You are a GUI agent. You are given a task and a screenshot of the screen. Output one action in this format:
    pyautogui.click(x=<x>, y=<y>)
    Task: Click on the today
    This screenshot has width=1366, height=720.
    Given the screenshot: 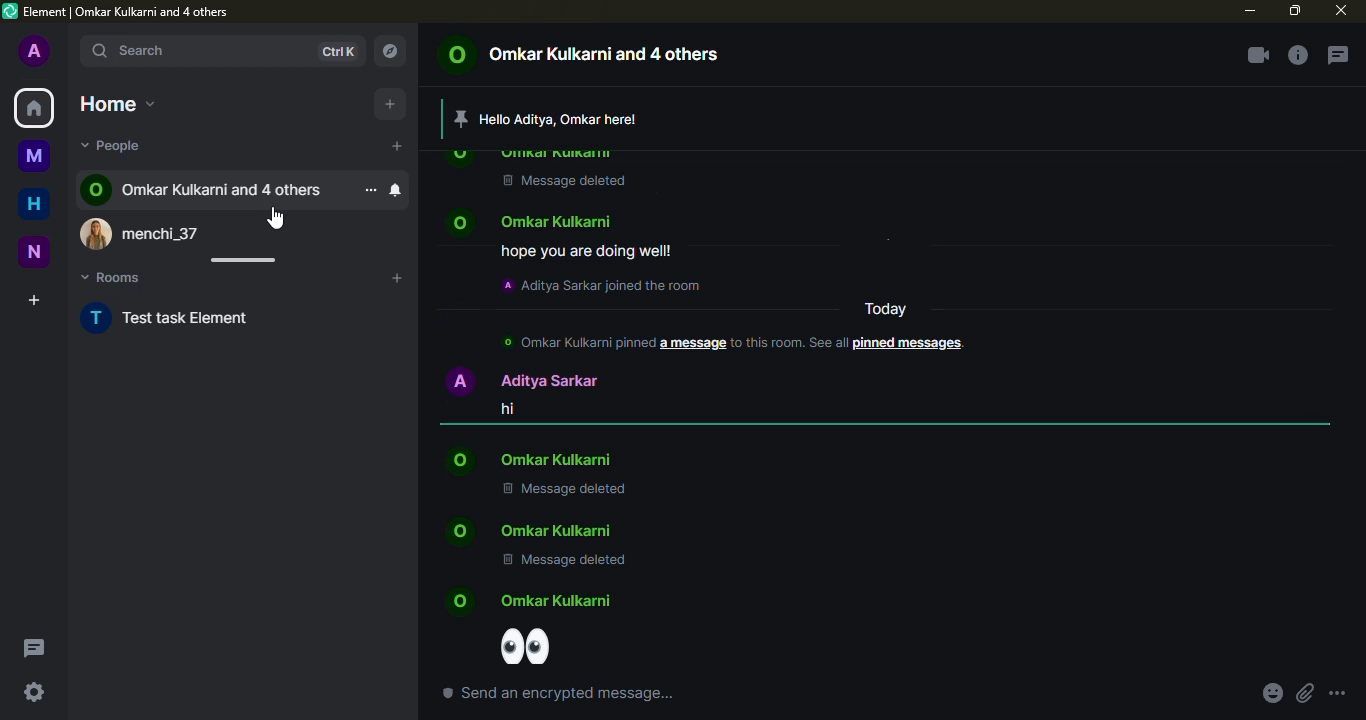 What is the action you would take?
    pyautogui.click(x=888, y=310)
    